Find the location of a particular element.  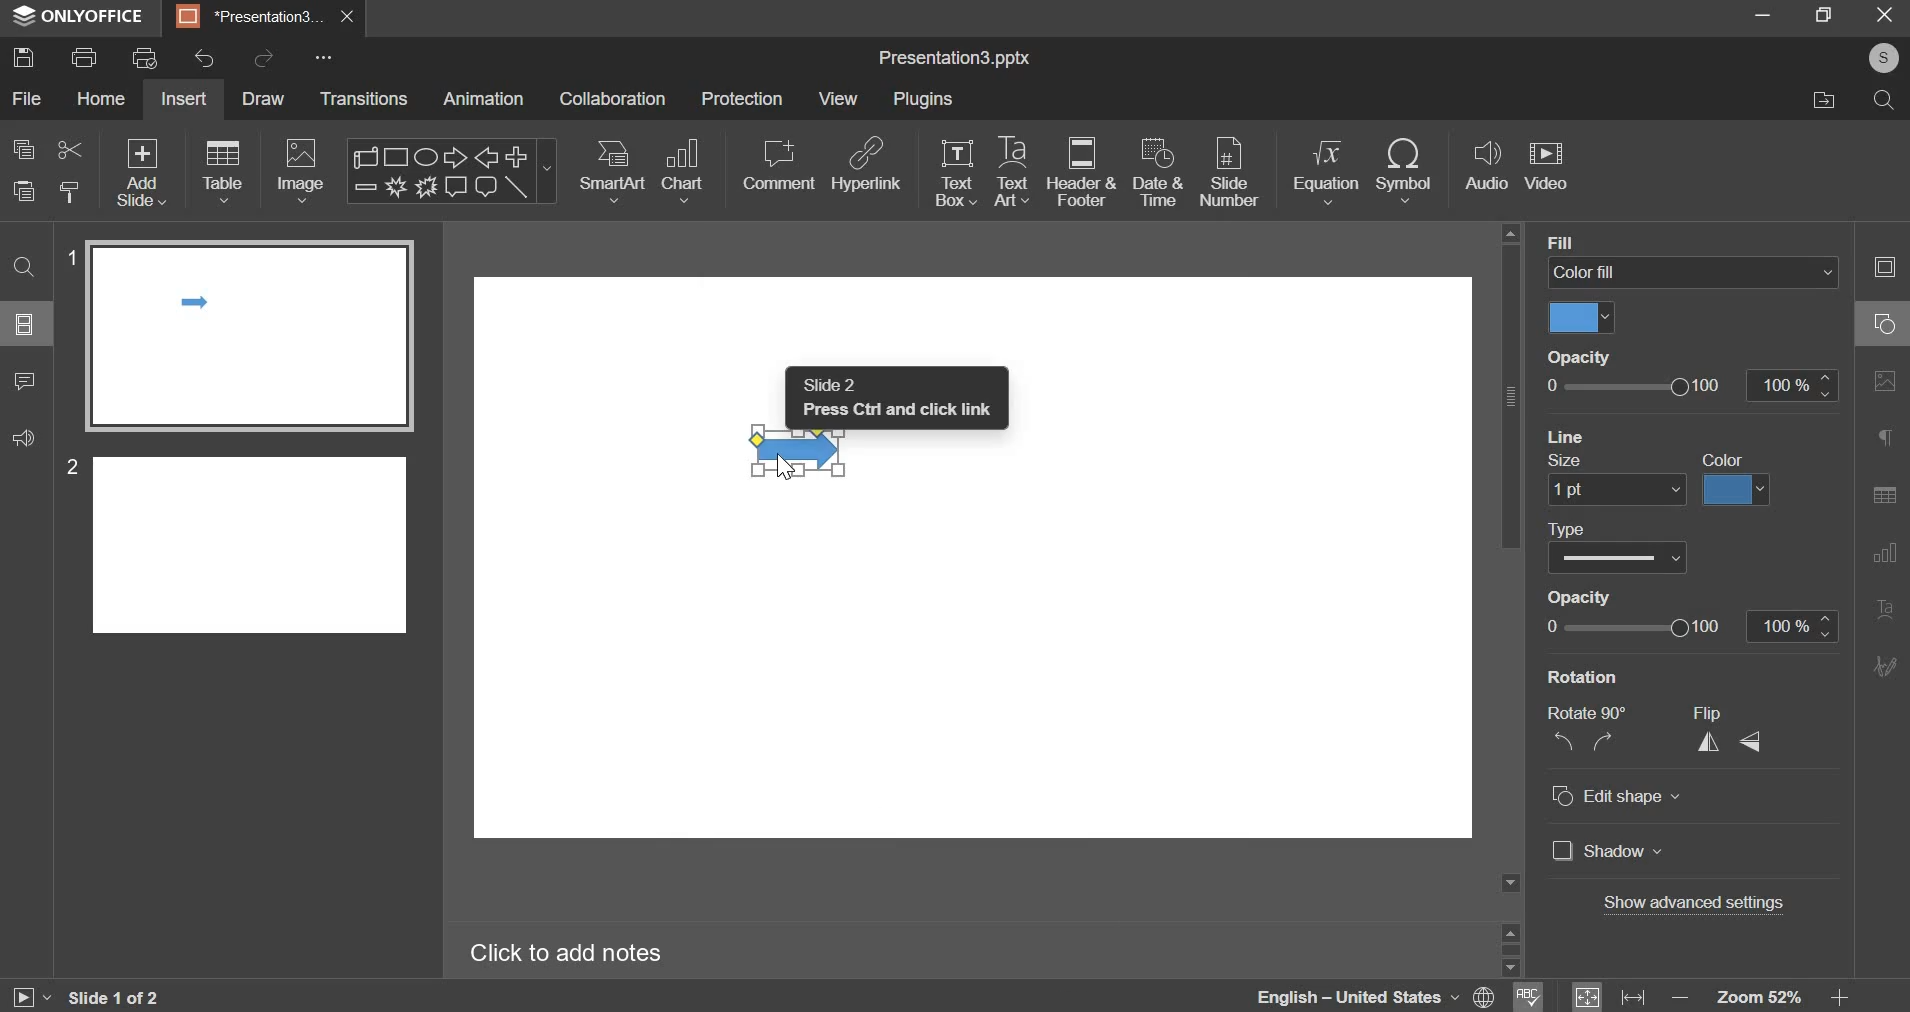

hyperlink is located at coordinates (868, 163).